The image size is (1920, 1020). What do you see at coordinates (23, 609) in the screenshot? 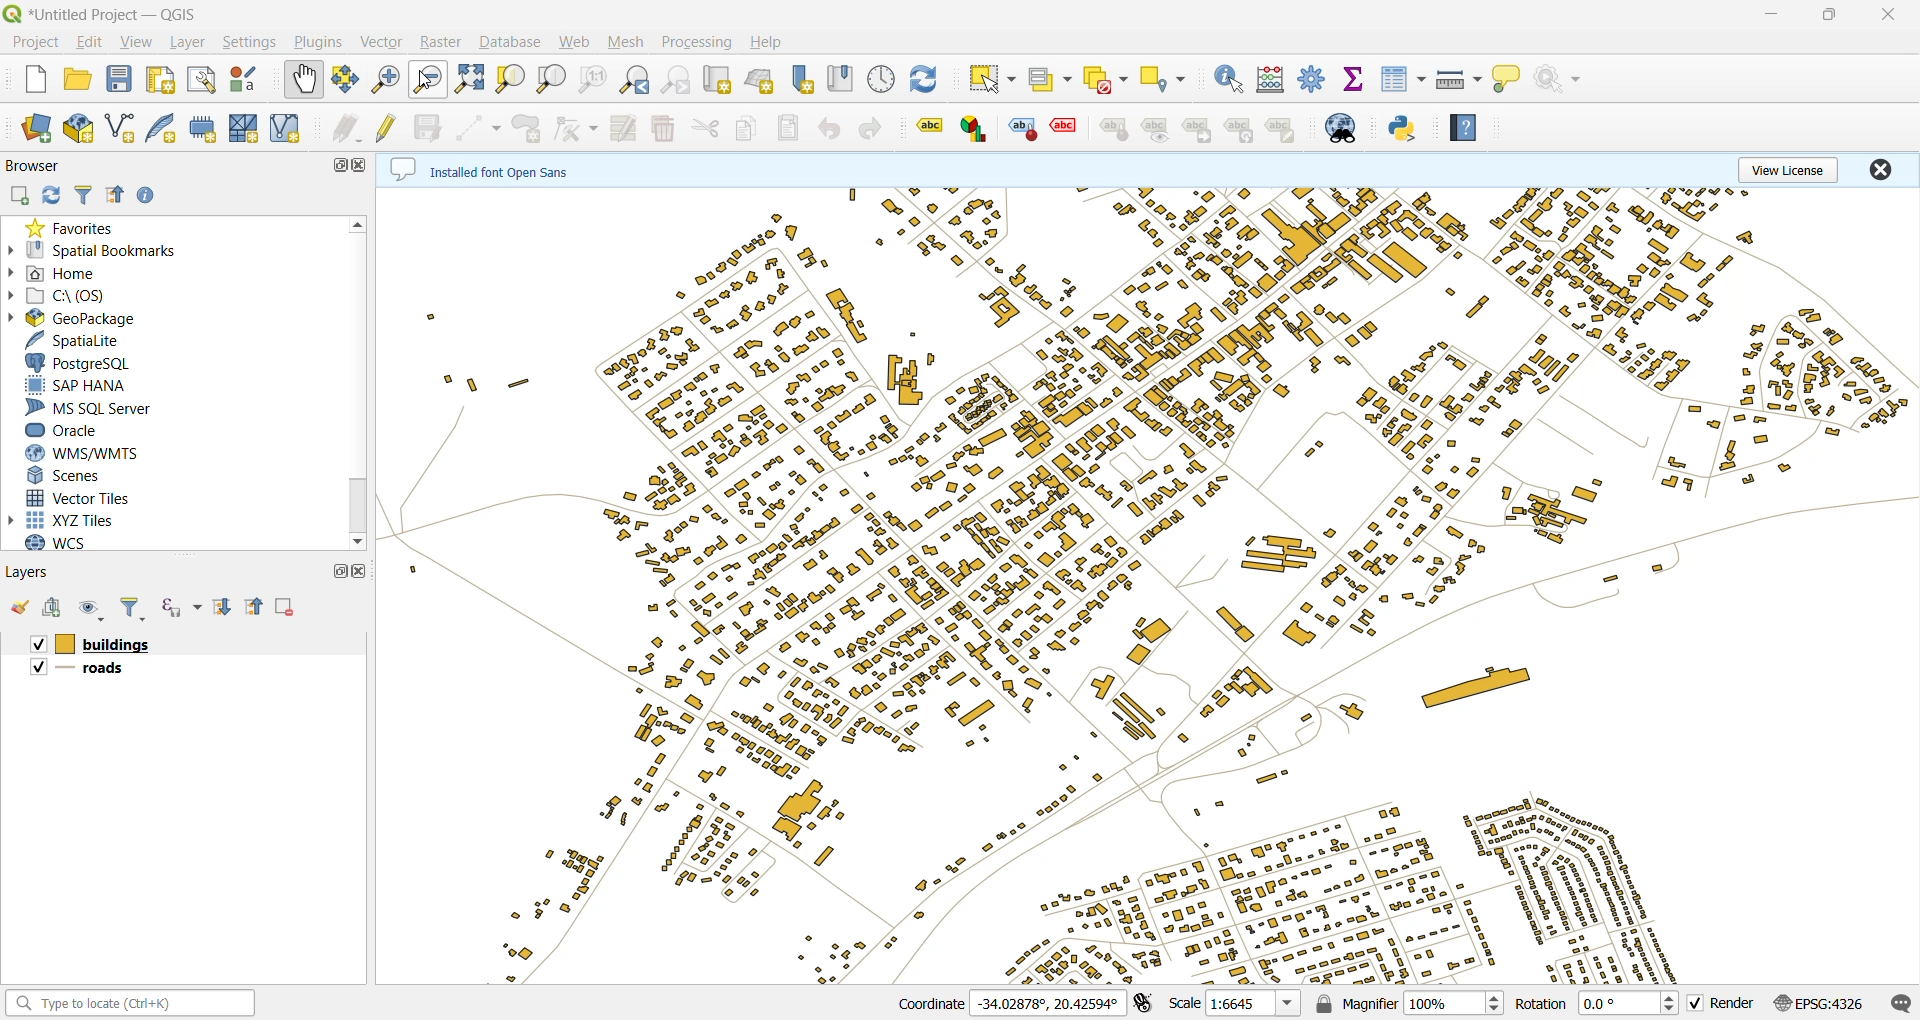
I see `open` at bounding box center [23, 609].